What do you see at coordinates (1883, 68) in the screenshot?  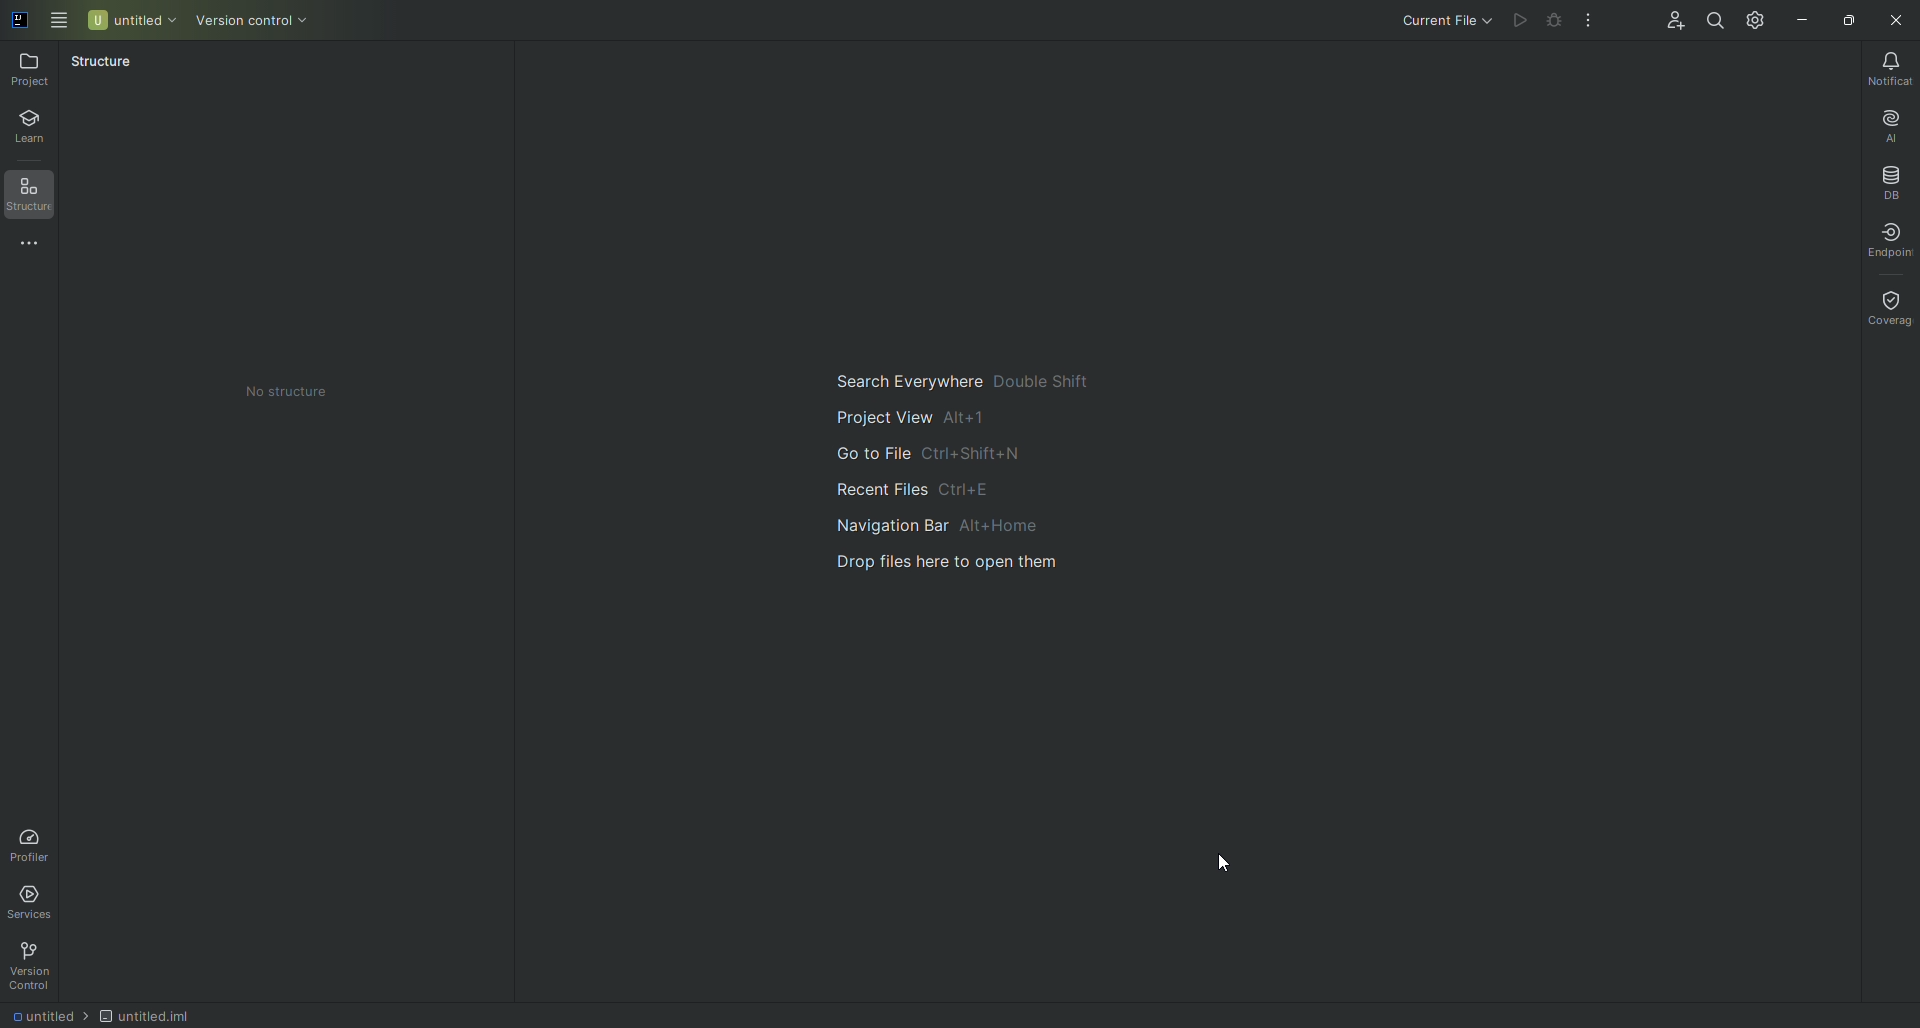 I see `Notifications` at bounding box center [1883, 68].